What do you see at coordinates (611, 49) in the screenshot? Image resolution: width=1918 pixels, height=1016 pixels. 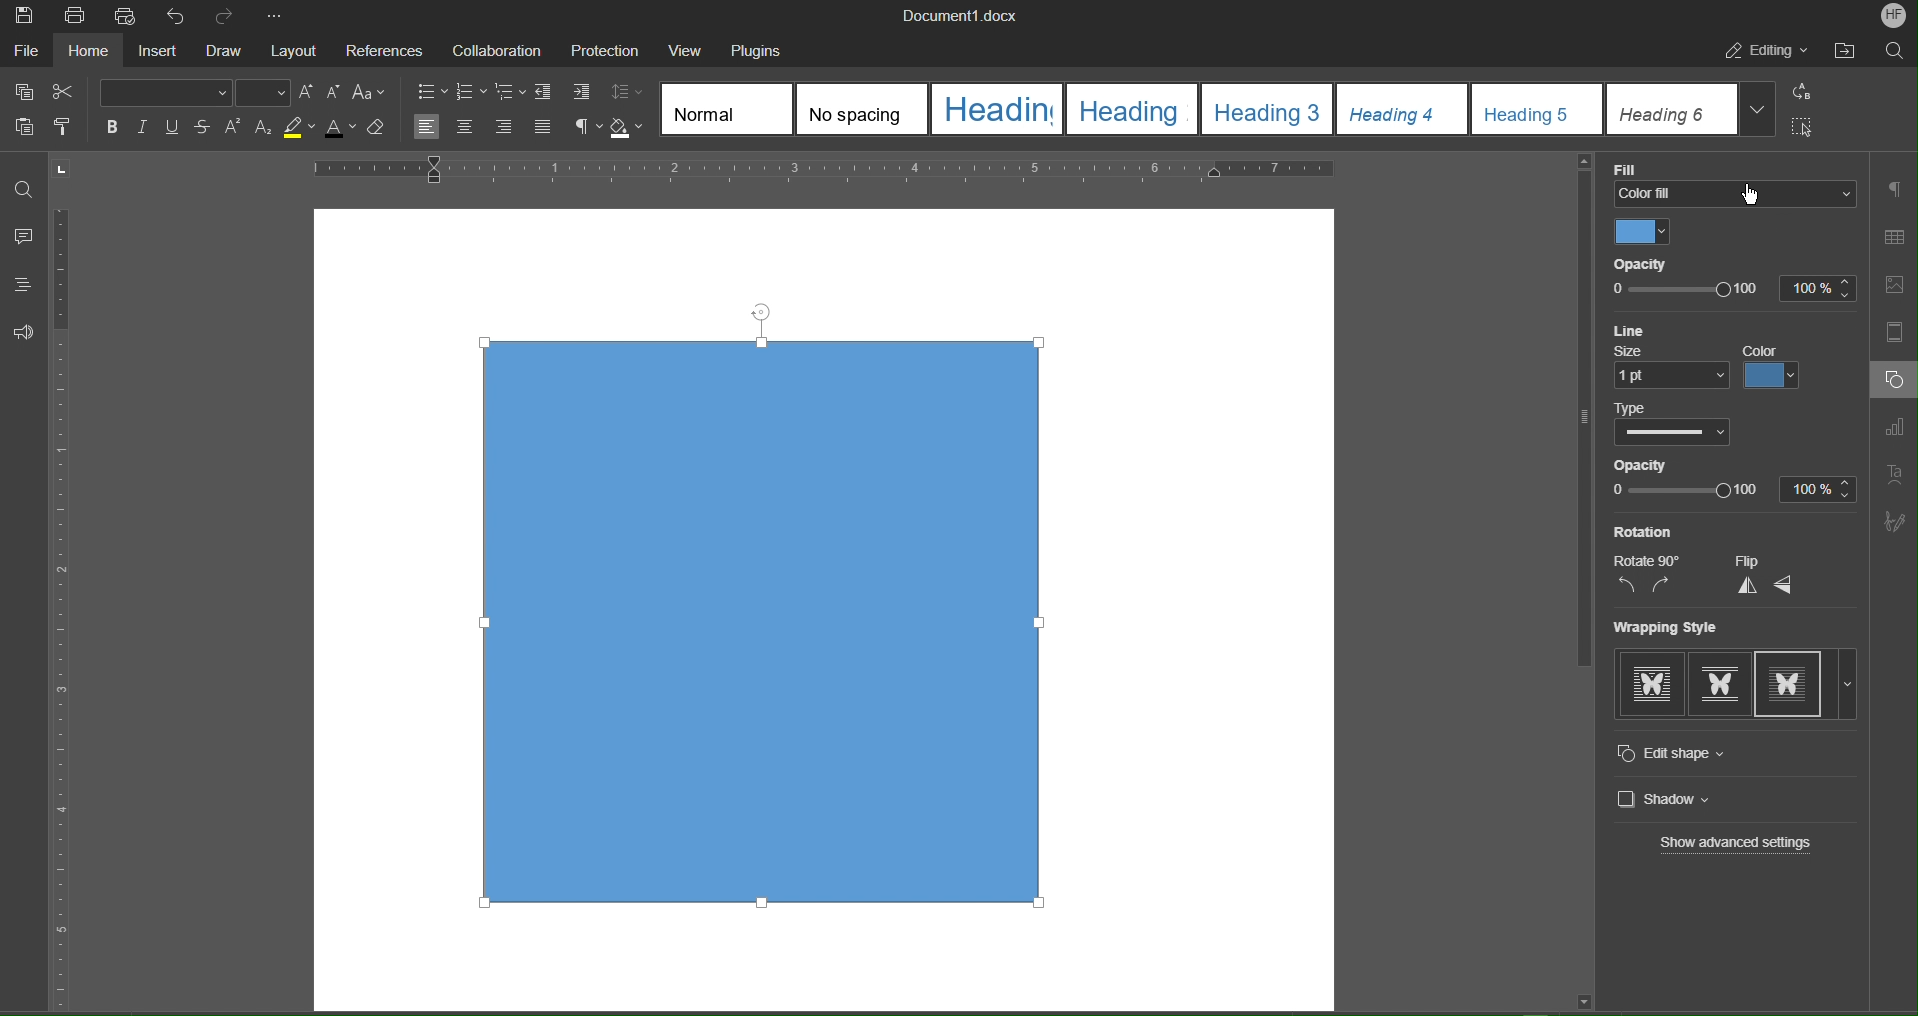 I see `` at bounding box center [611, 49].